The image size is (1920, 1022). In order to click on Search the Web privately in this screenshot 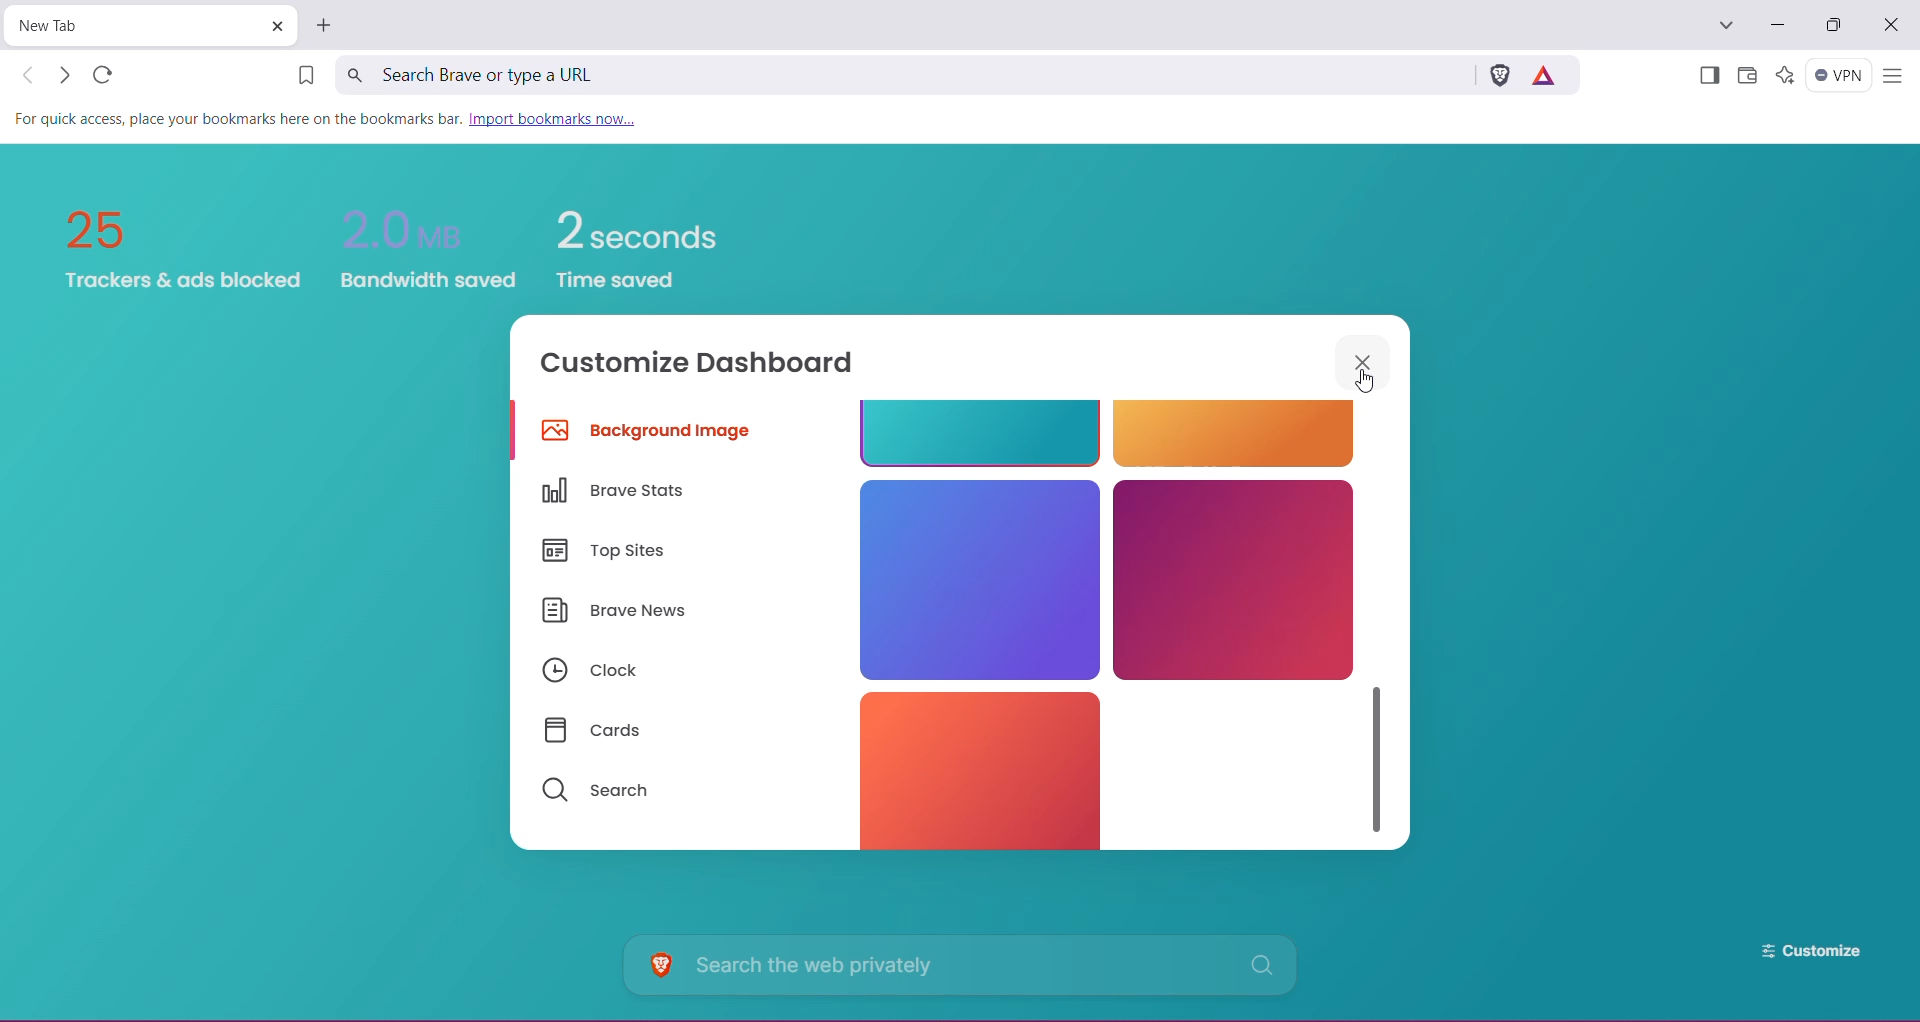, I will do `click(965, 965)`.